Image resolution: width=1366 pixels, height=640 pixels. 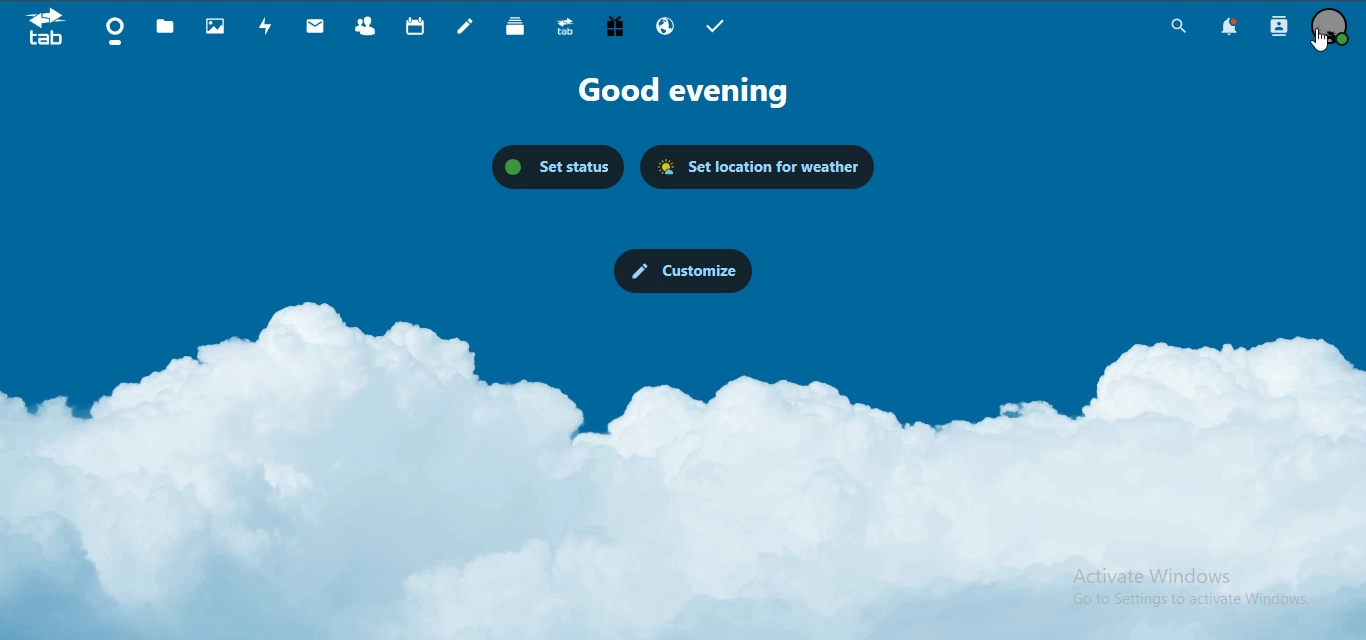 I want to click on deck, so click(x=520, y=28).